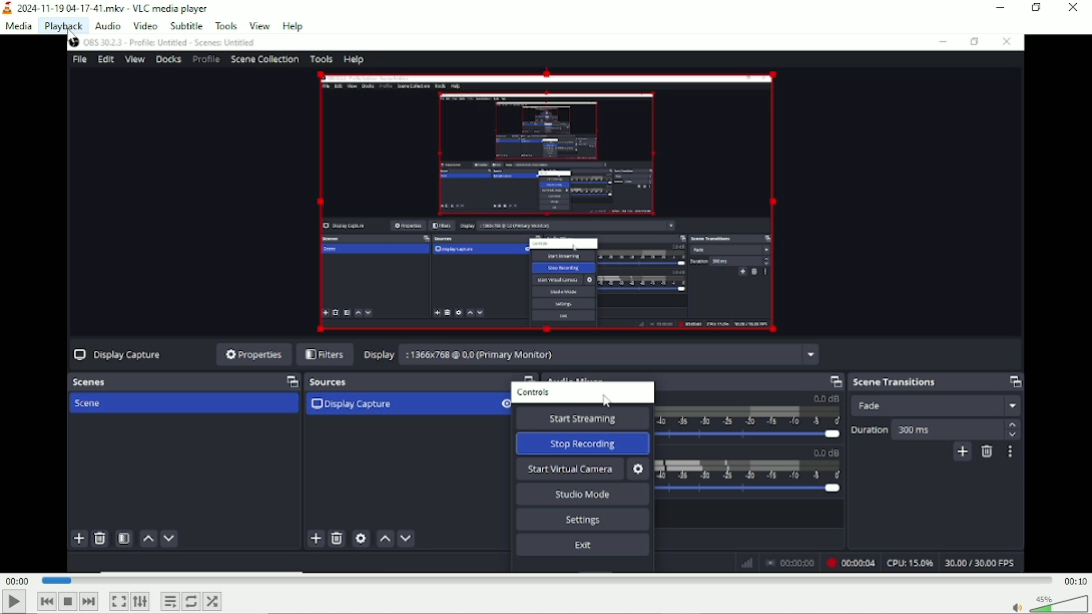 The image size is (1092, 614). I want to click on Play duration, so click(545, 579).